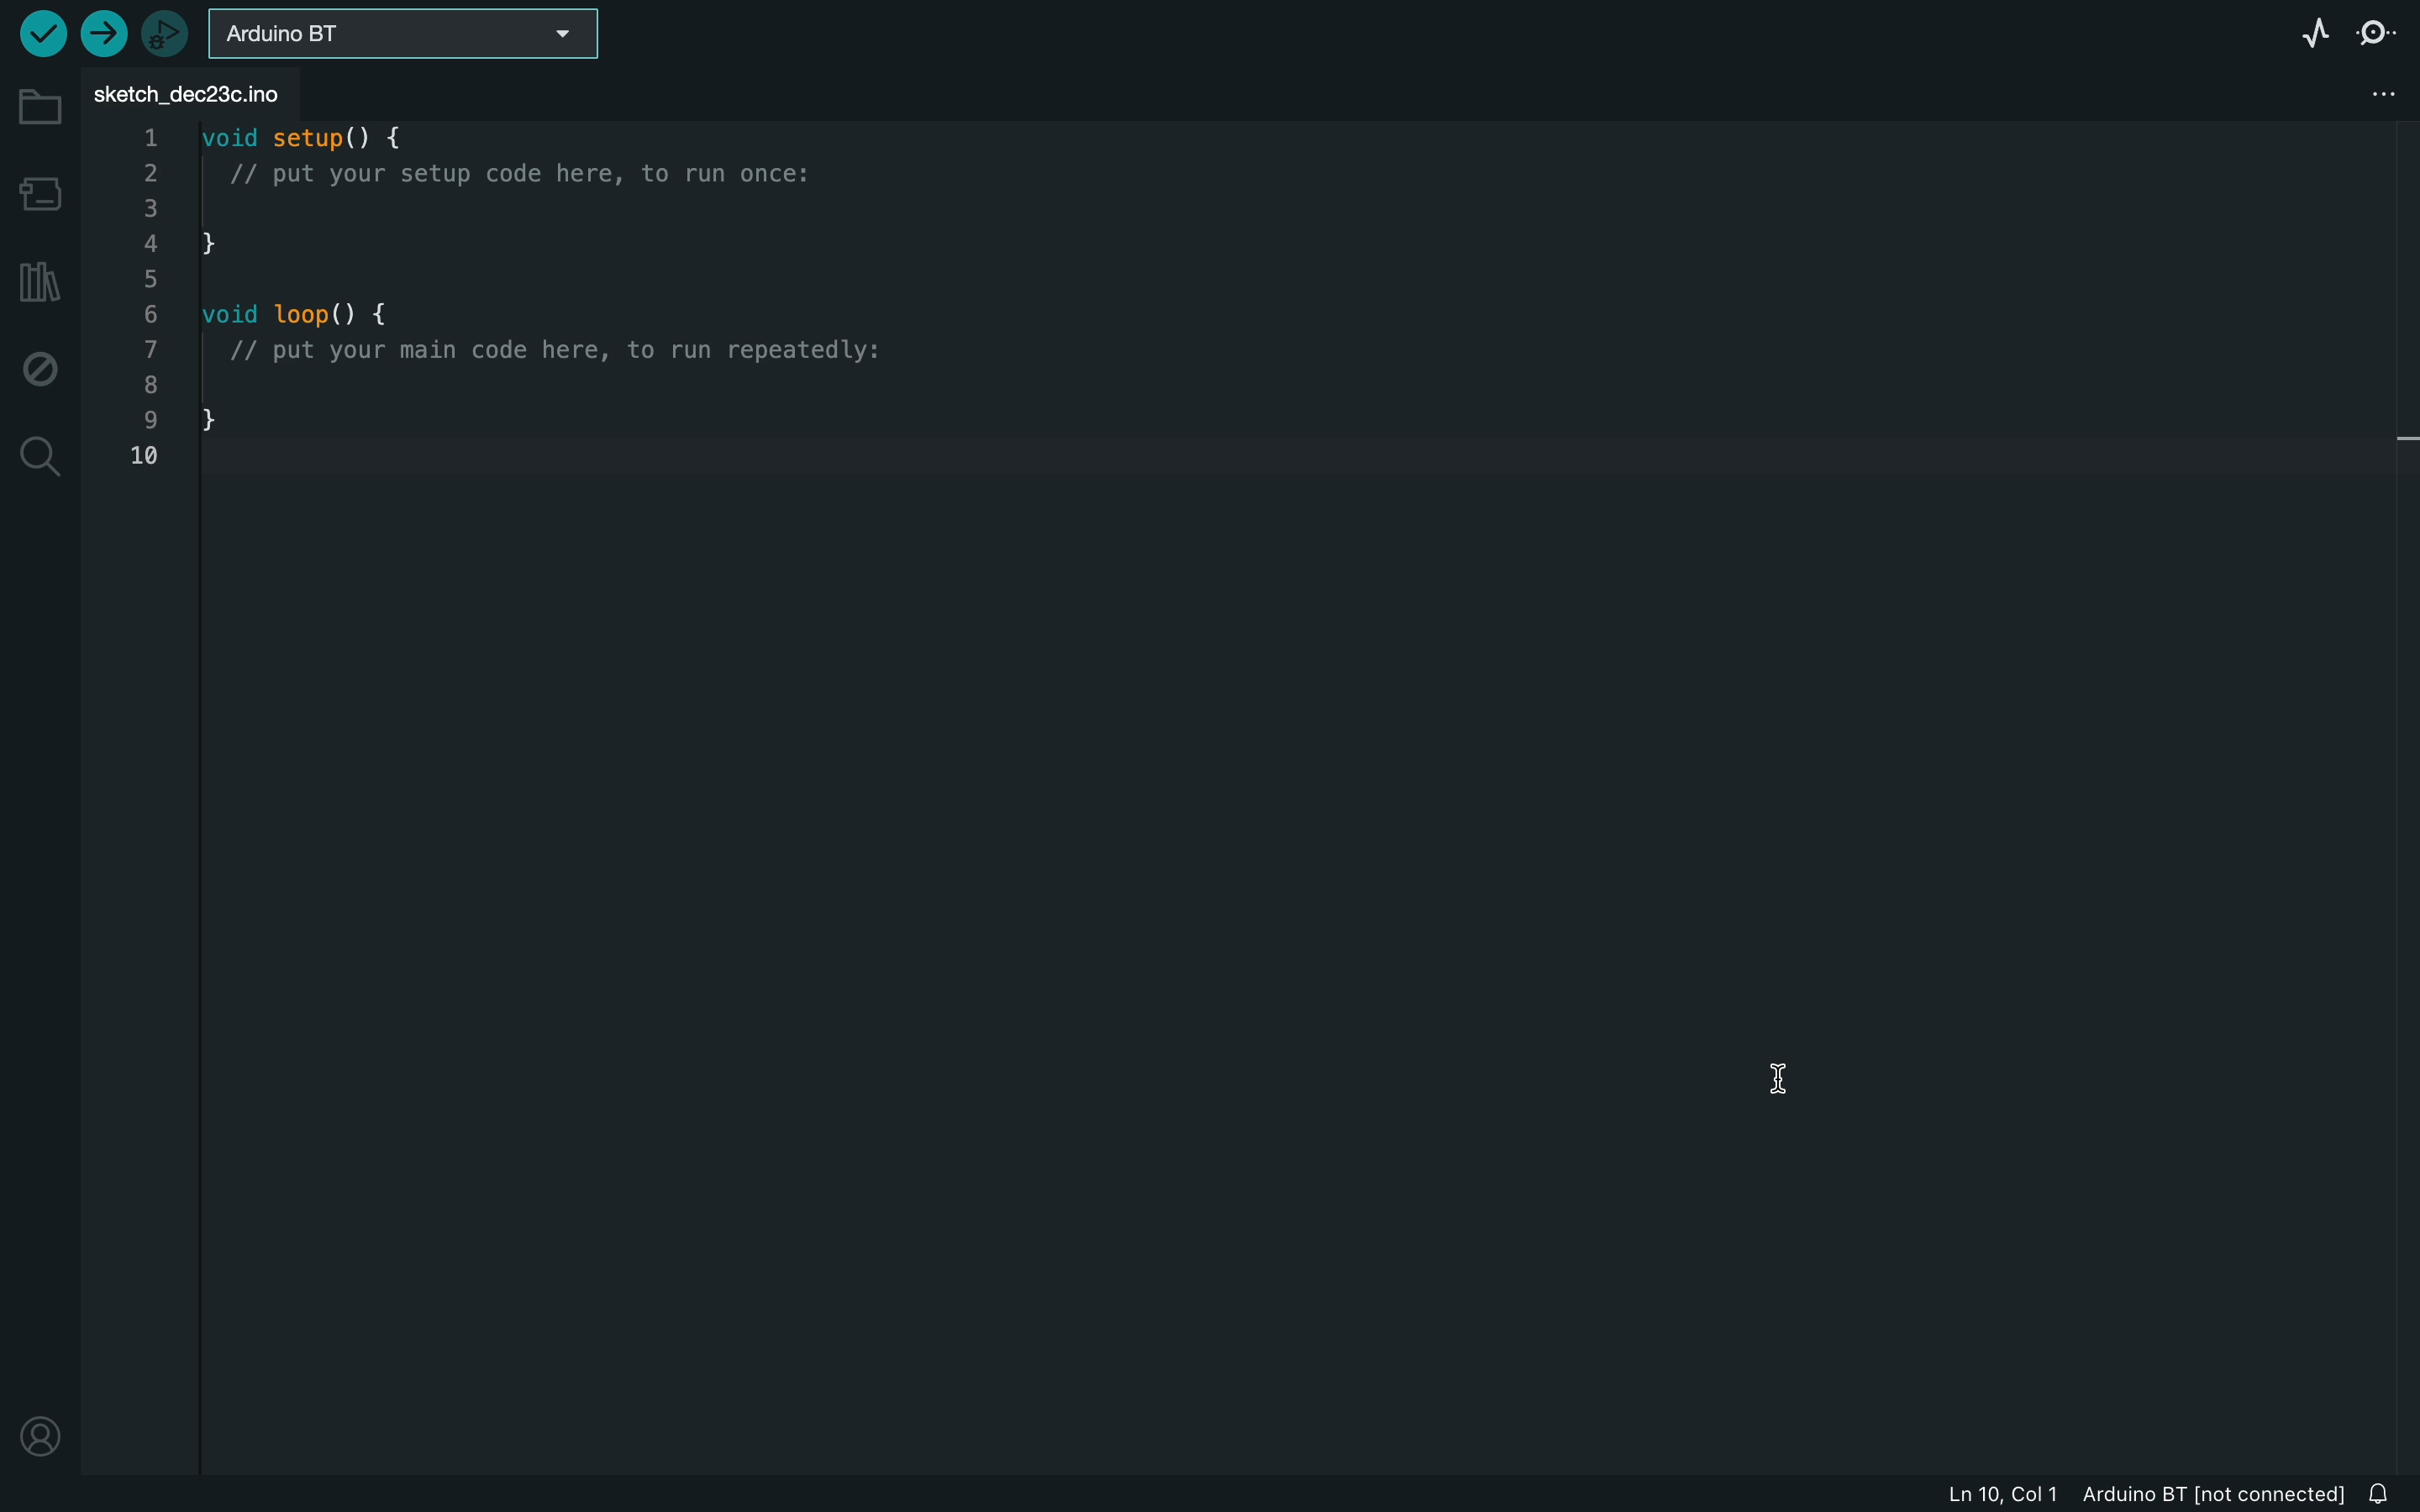 This screenshot has width=2420, height=1512. Describe the element at coordinates (37, 190) in the screenshot. I see `board manager` at that location.